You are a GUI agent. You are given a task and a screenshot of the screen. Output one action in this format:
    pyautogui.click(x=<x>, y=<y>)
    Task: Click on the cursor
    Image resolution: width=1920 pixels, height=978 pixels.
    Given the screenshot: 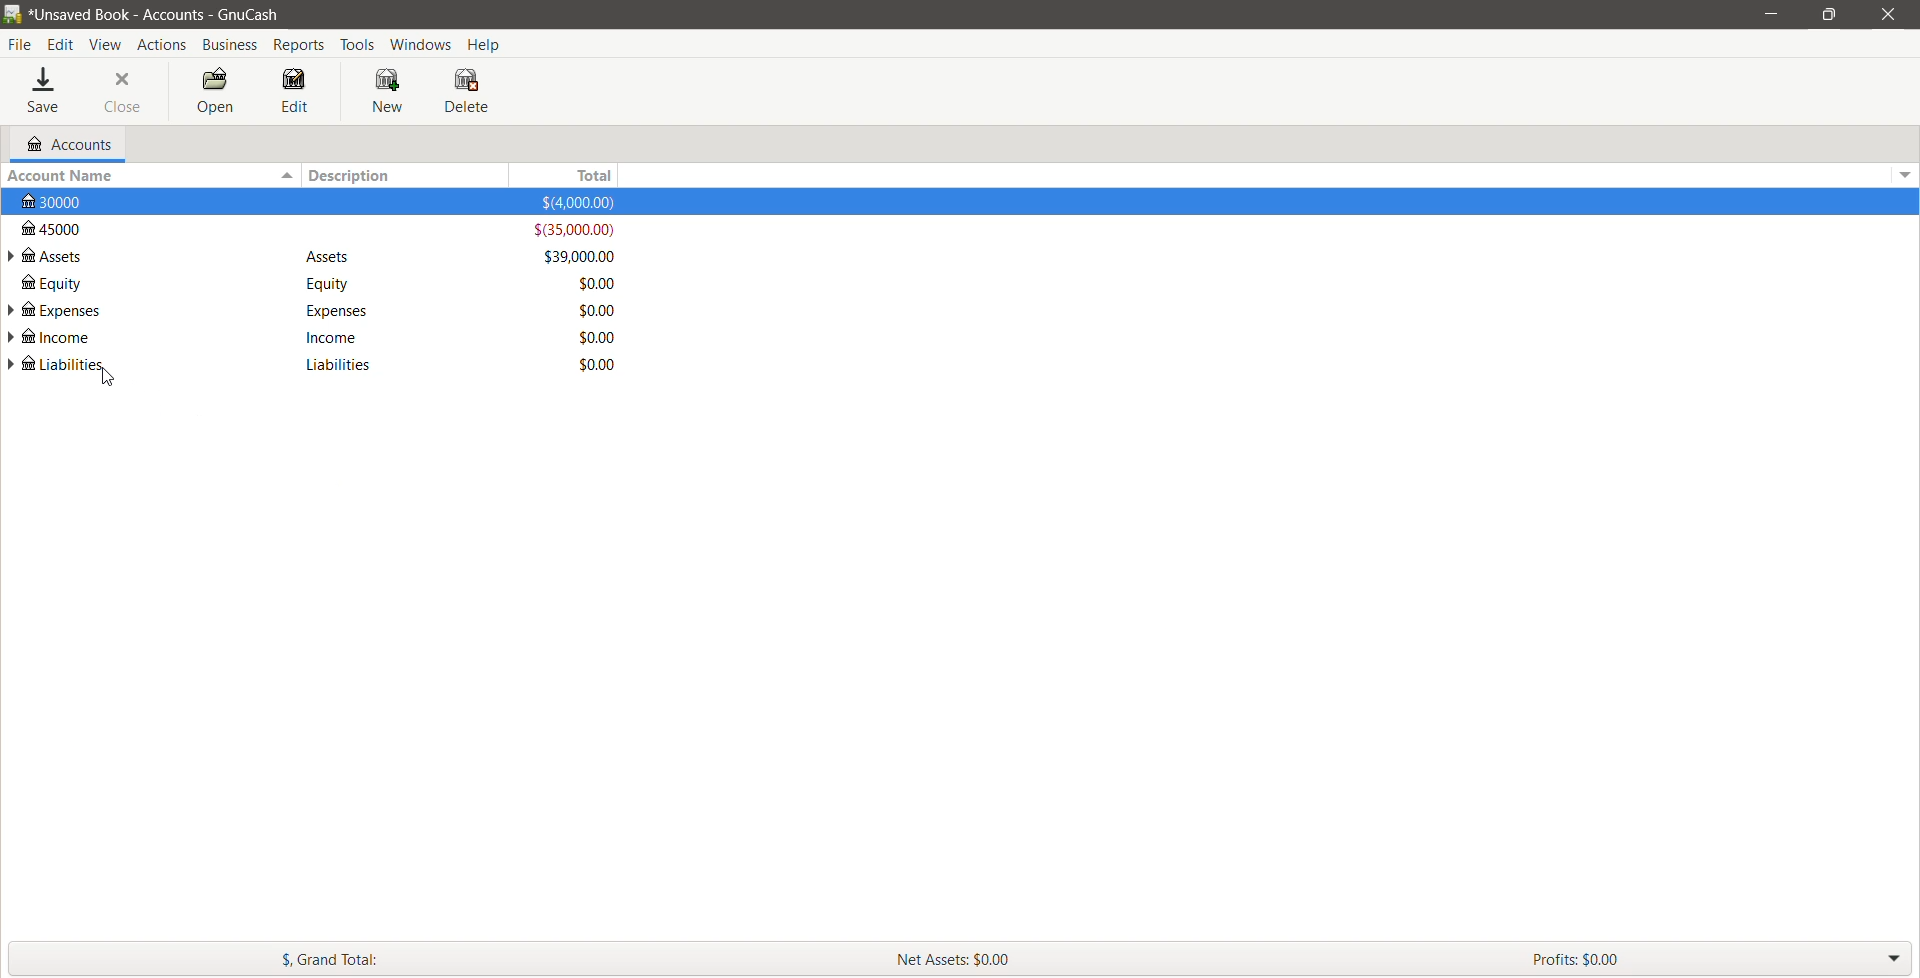 What is the action you would take?
    pyautogui.click(x=106, y=381)
    